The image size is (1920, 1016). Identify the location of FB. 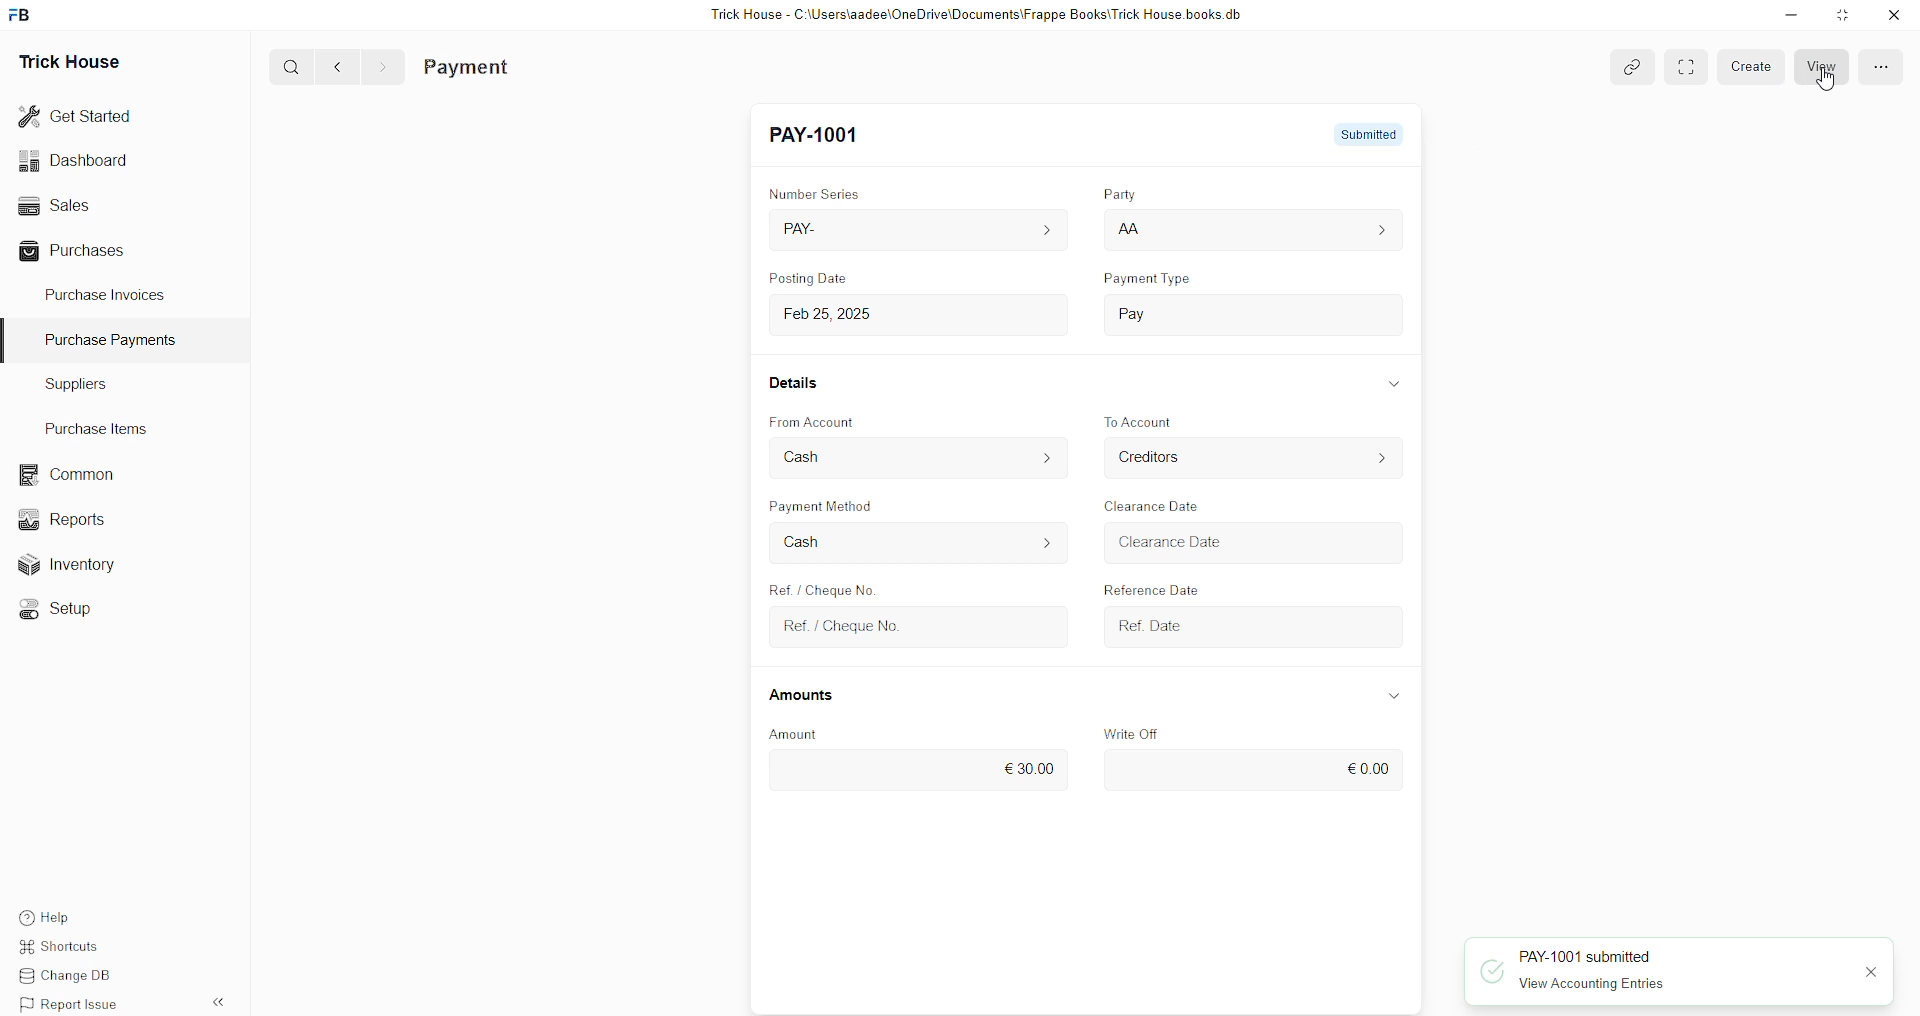
(23, 13).